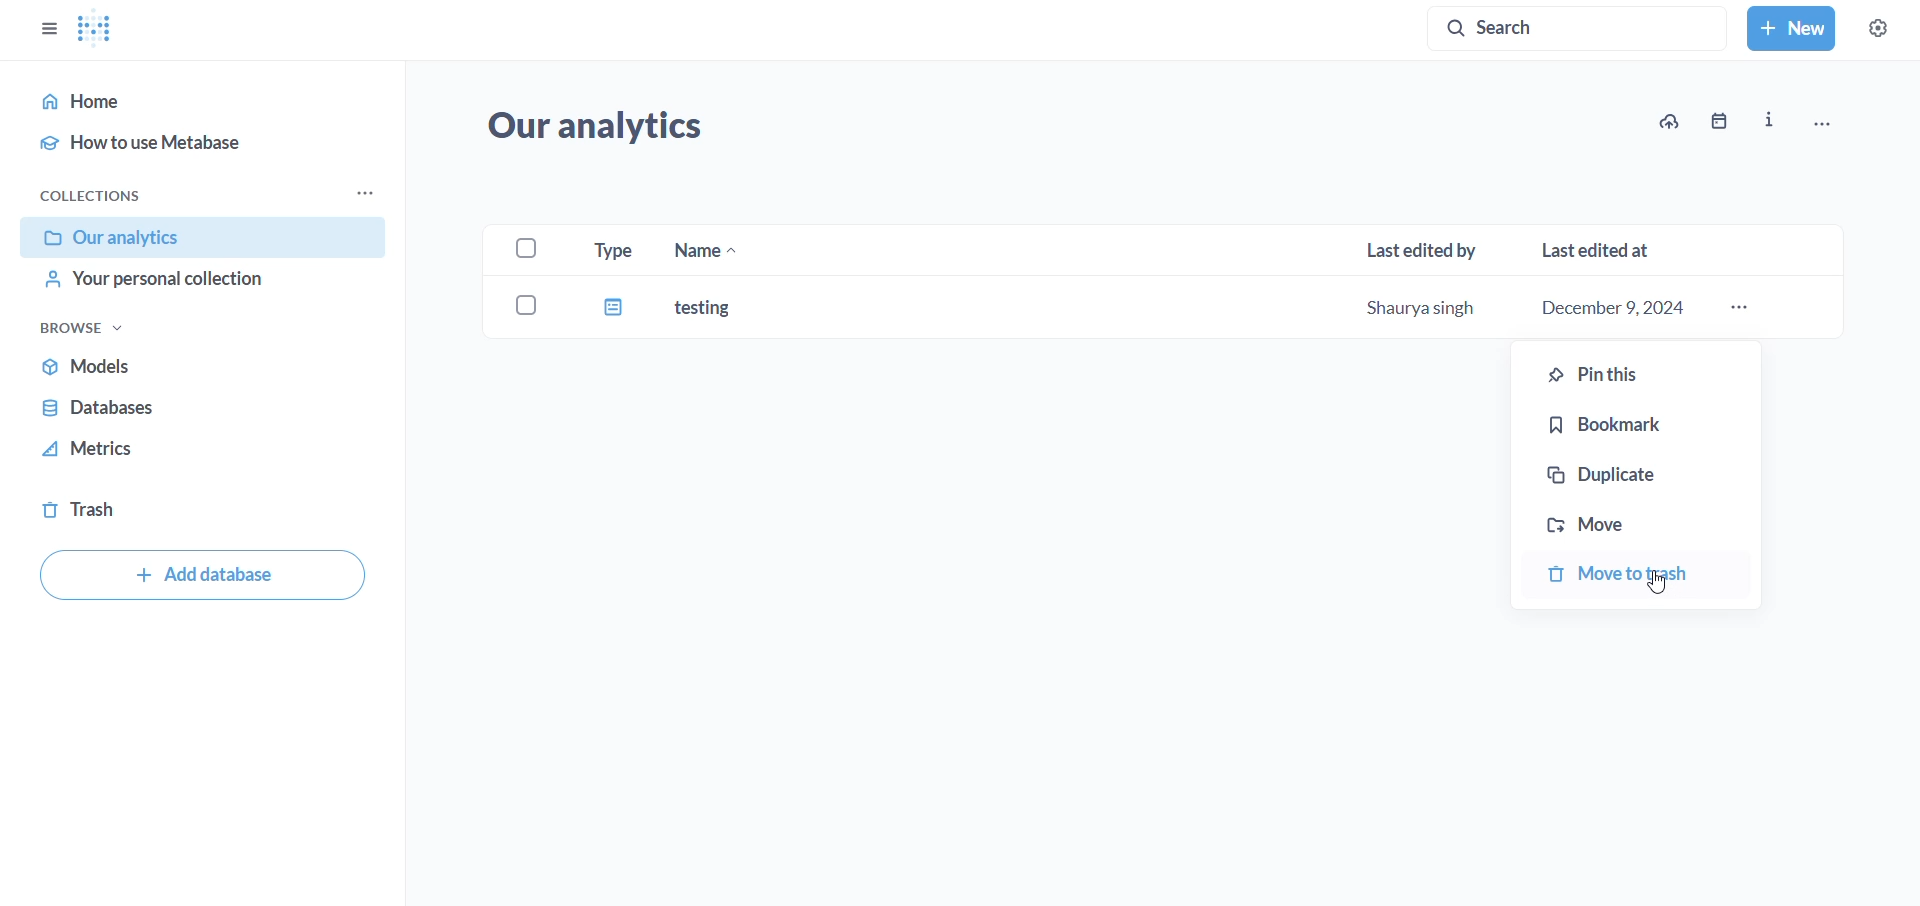 The image size is (1920, 906). Describe the element at coordinates (1768, 121) in the screenshot. I see `info` at that location.